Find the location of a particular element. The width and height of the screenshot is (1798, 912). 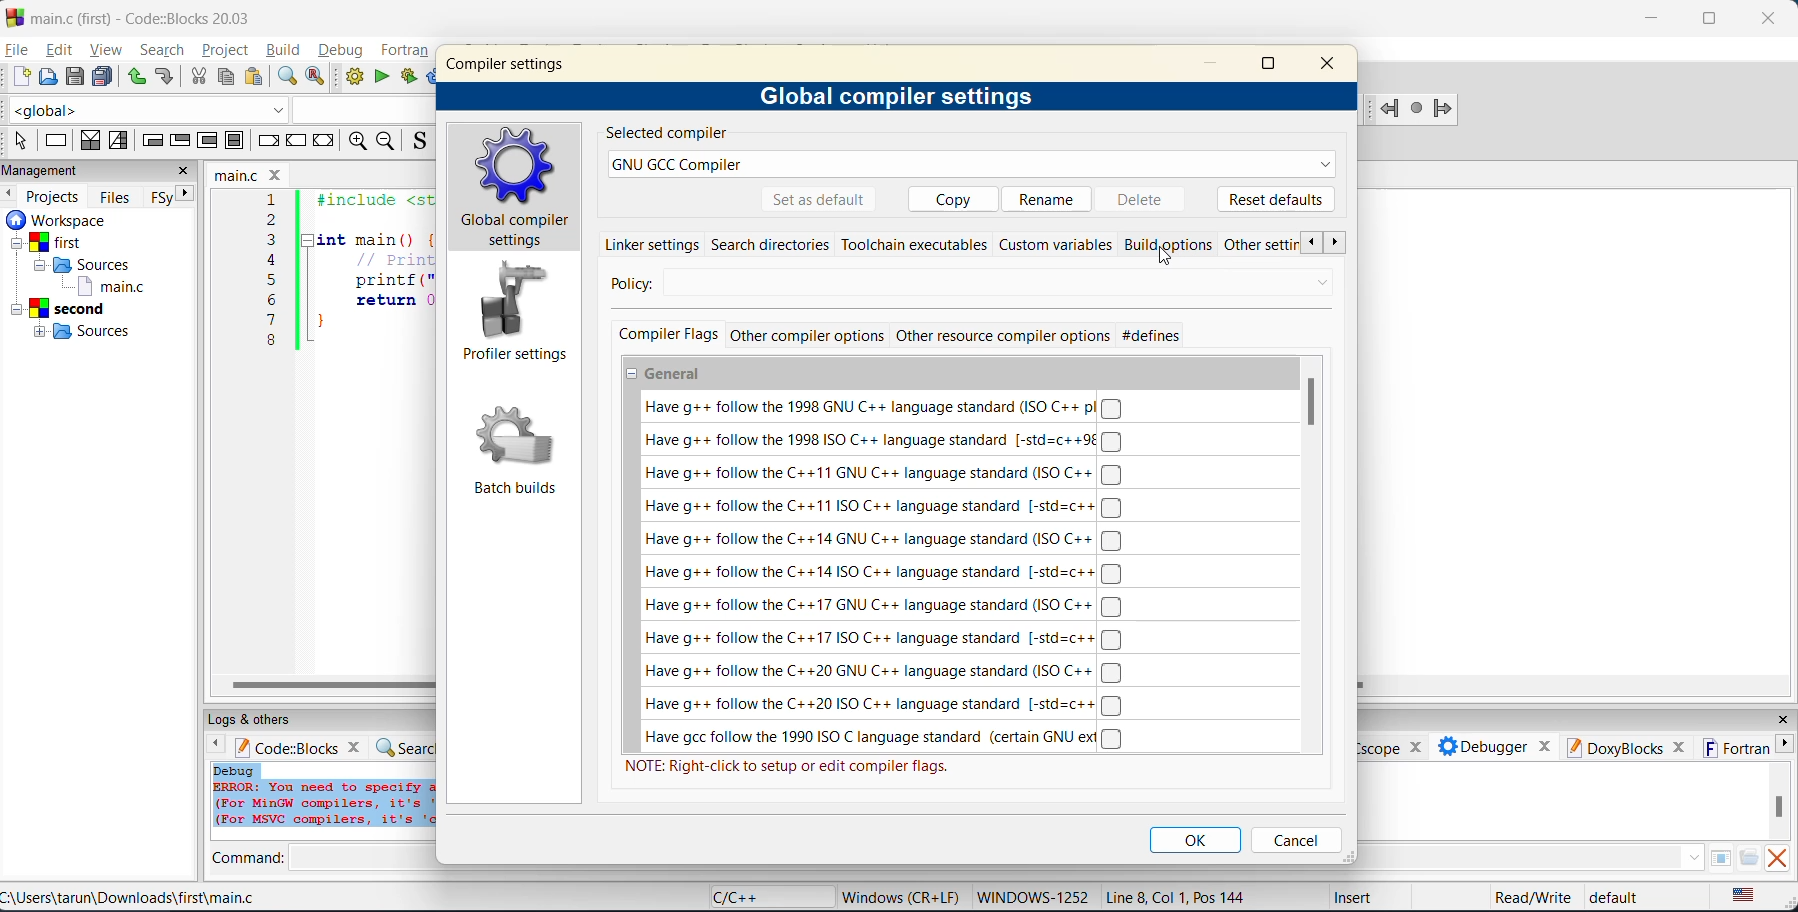

Have g++ follow the C++20 GNU C++ language standard (ISO C++  is located at coordinates (883, 673).